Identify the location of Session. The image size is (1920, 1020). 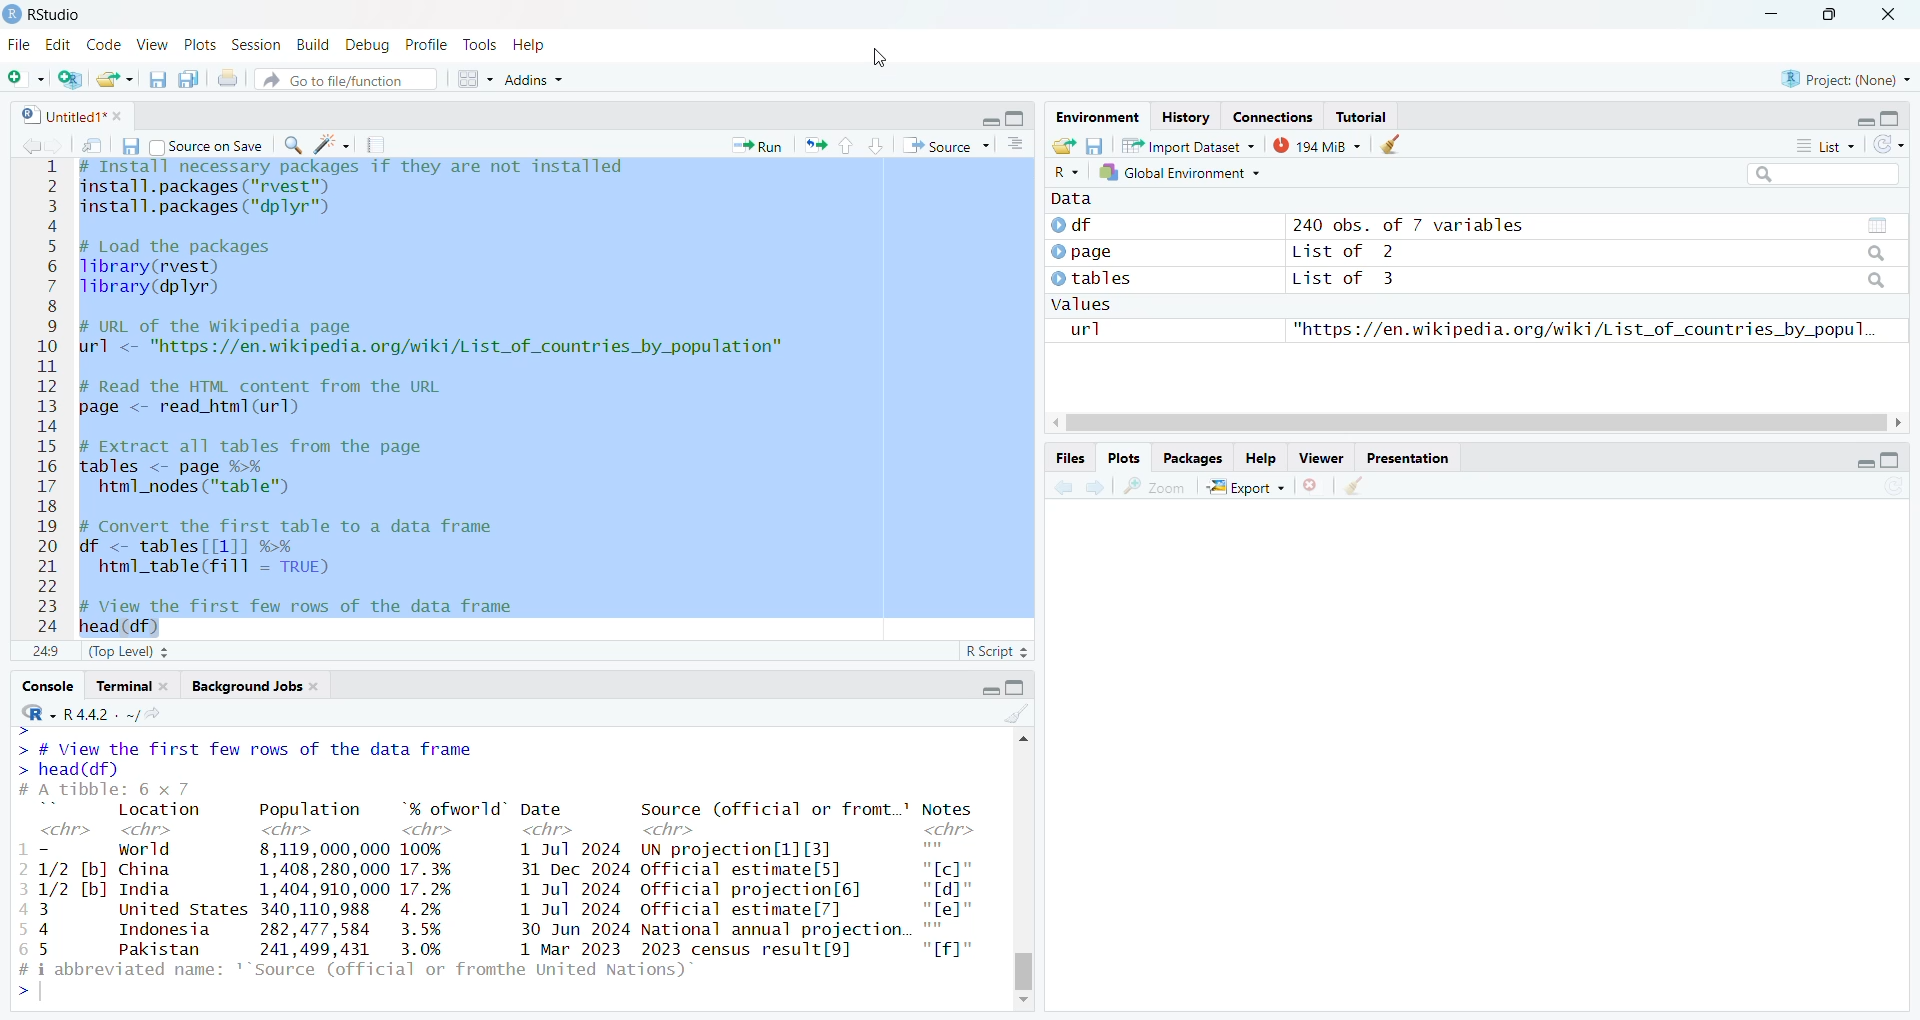
(256, 45).